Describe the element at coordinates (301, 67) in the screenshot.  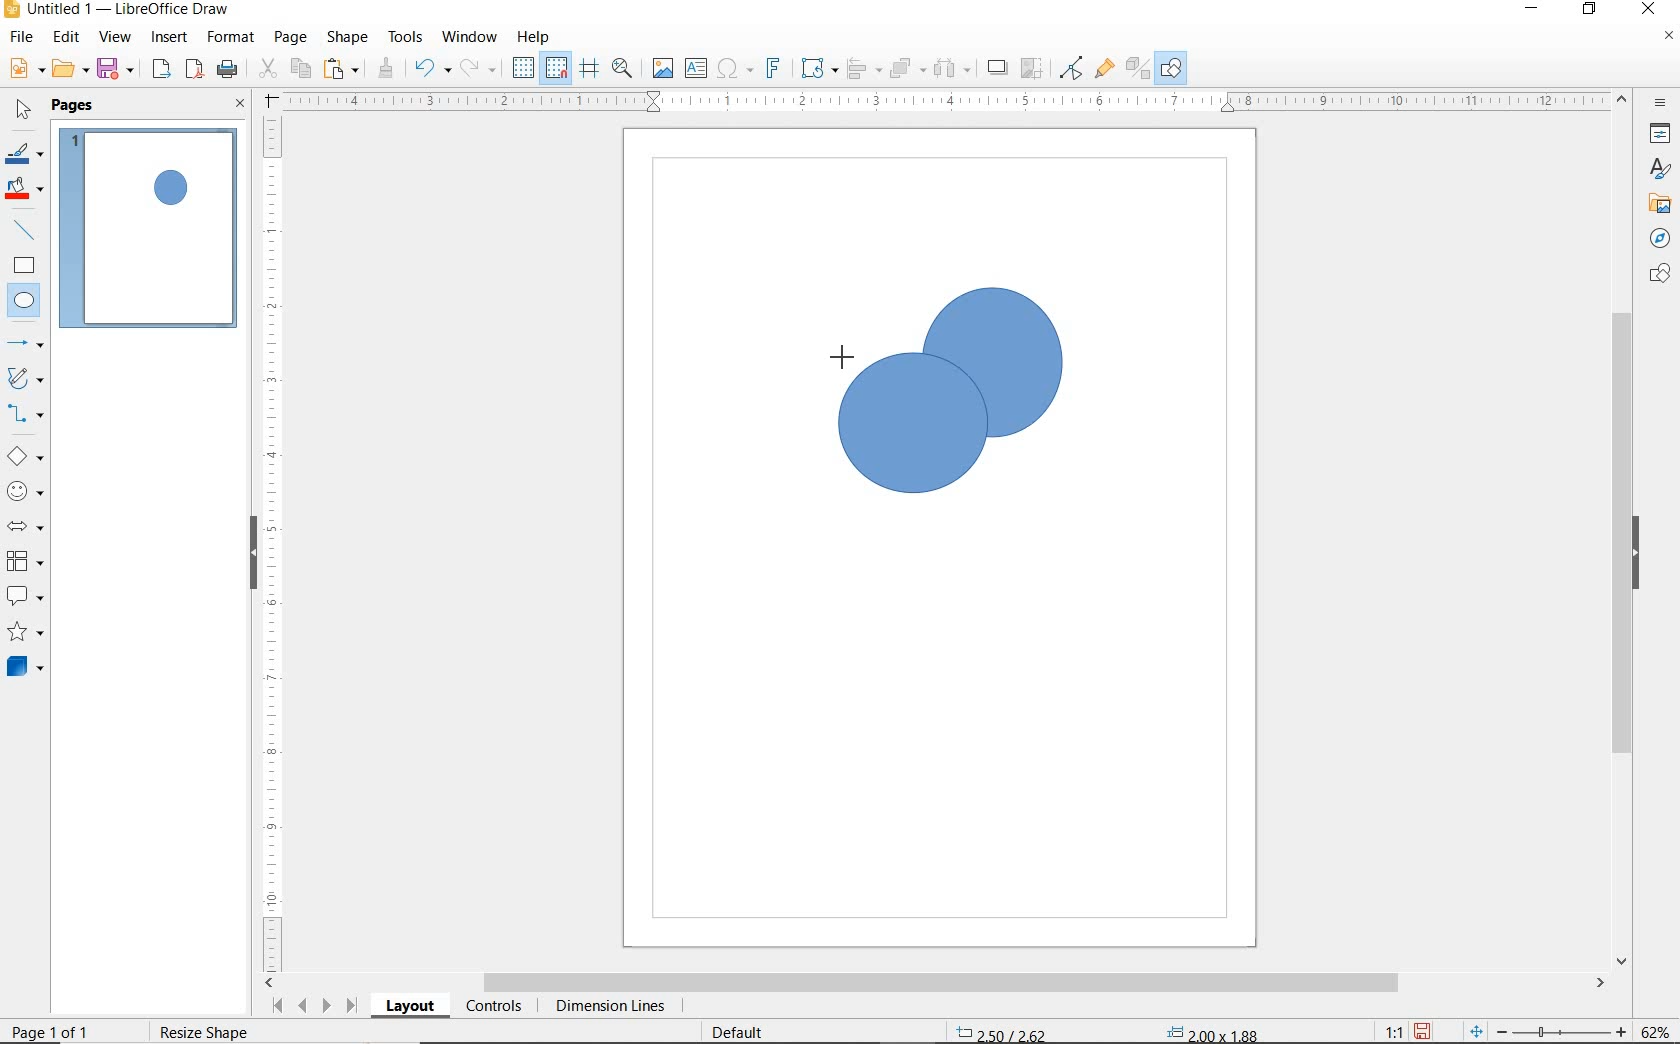
I see `COPY` at that location.